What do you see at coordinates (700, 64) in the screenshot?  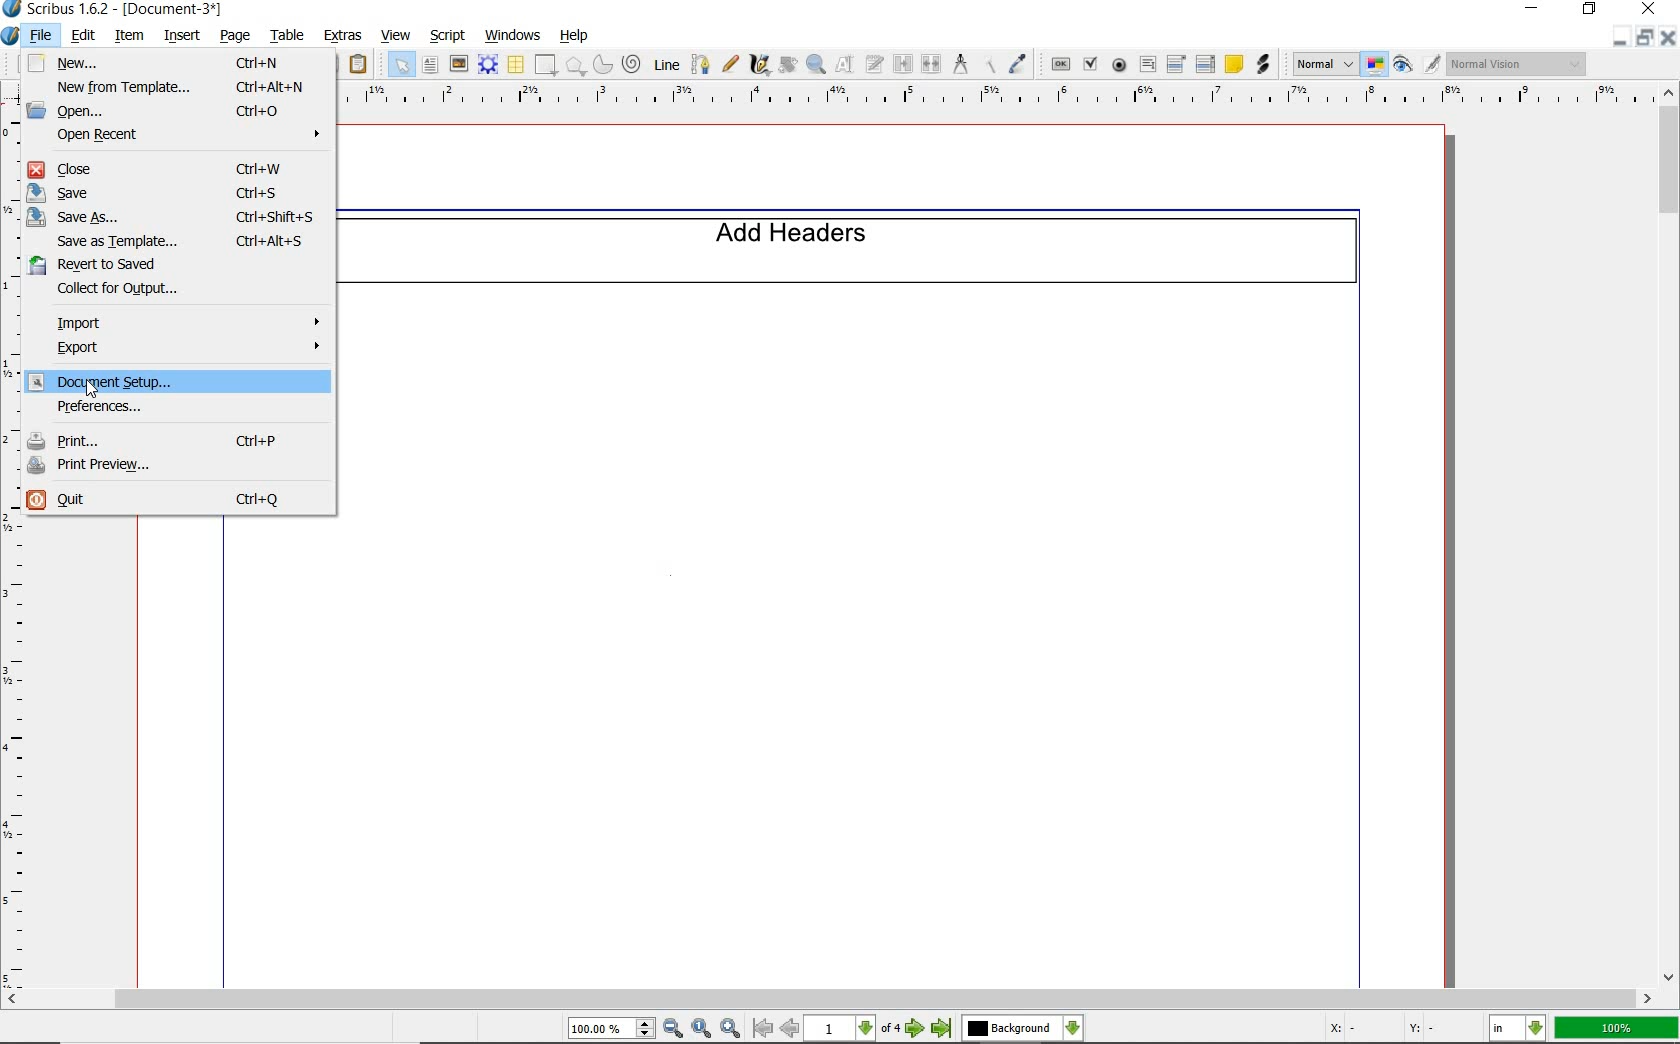 I see `Bezier curve` at bounding box center [700, 64].